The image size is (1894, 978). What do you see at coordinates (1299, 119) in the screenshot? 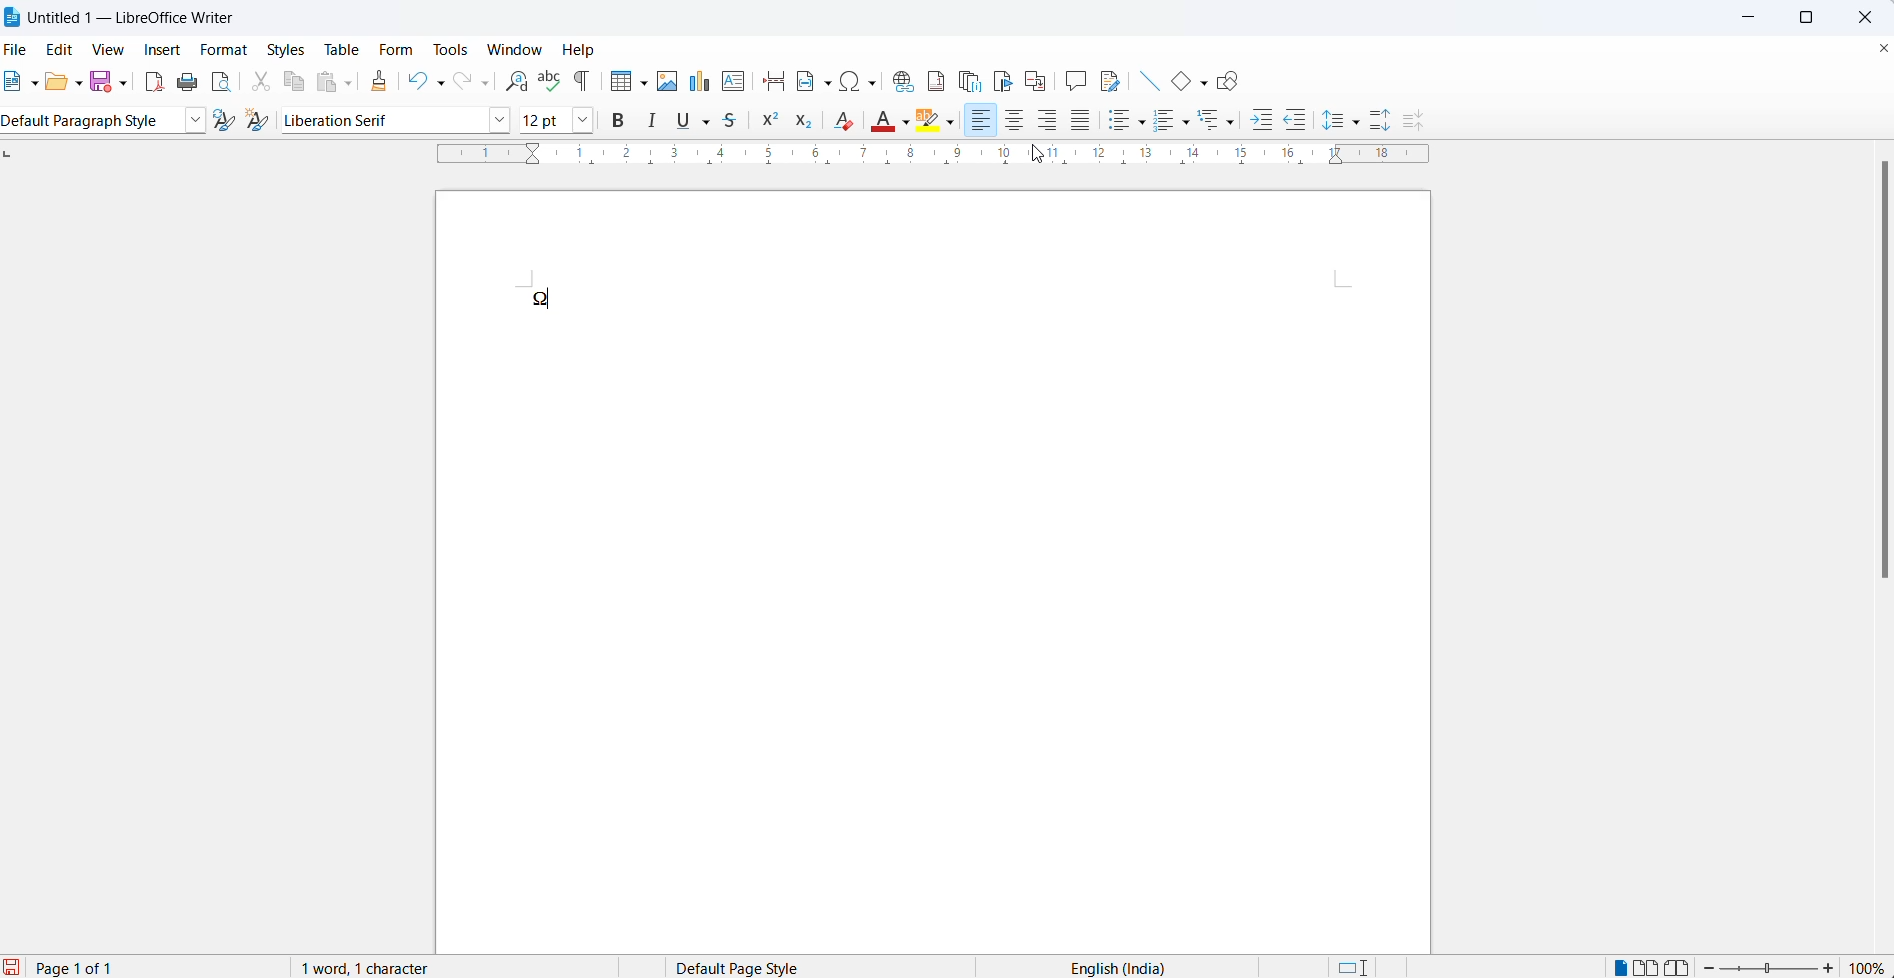
I see `decrease indent` at bounding box center [1299, 119].